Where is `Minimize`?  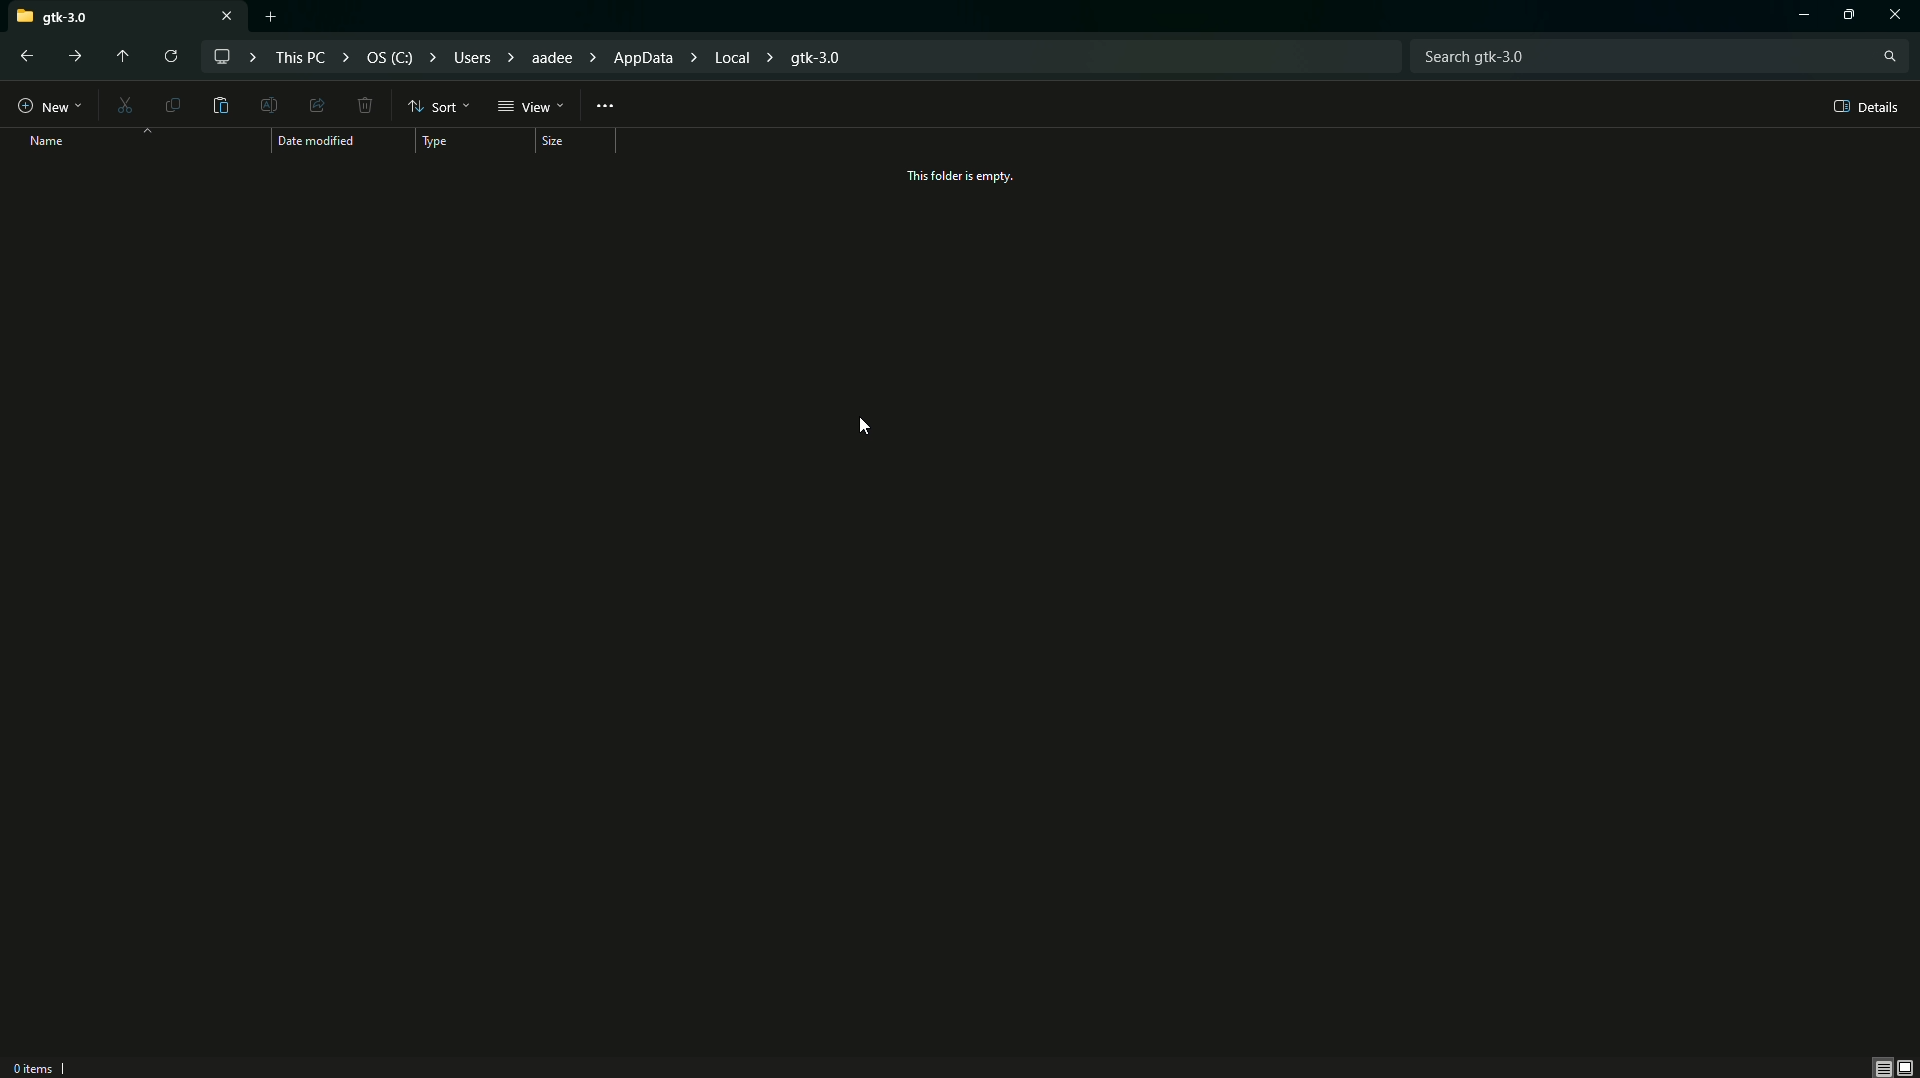 Minimize is located at coordinates (1793, 17).